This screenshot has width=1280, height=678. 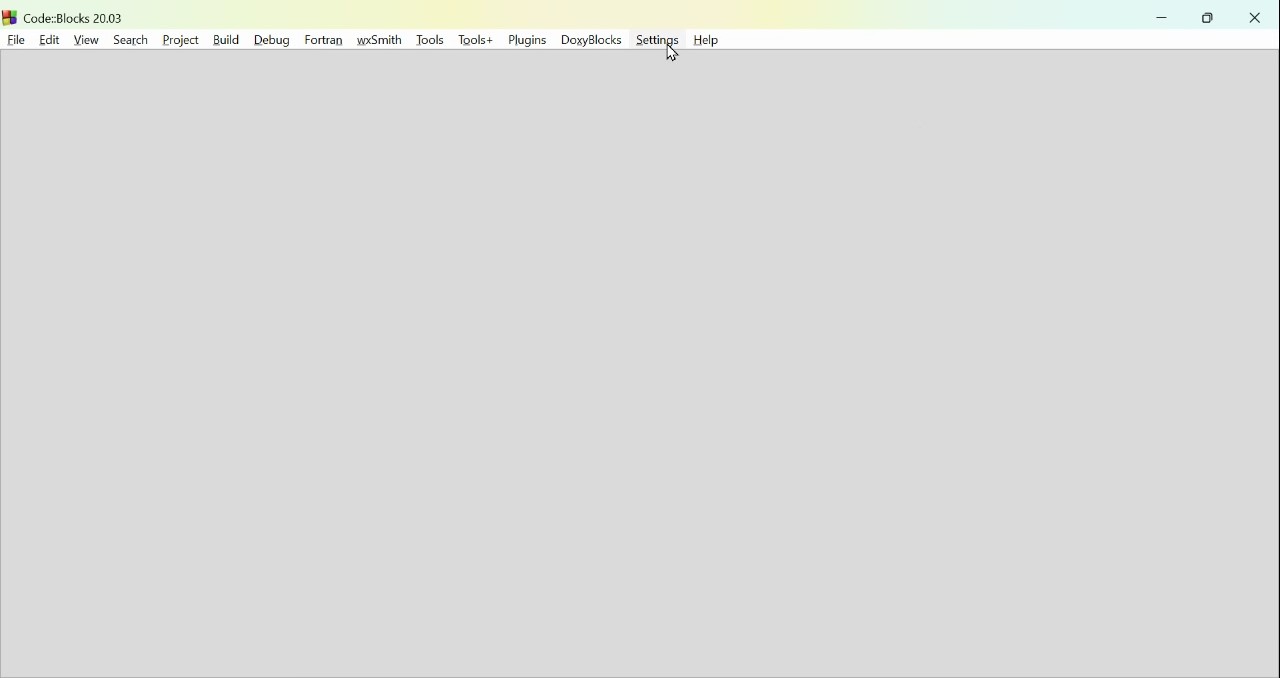 What do you see at coordinates (1255, 17) in the screenshot?
I see `close` at bounding box center [1255, 17].